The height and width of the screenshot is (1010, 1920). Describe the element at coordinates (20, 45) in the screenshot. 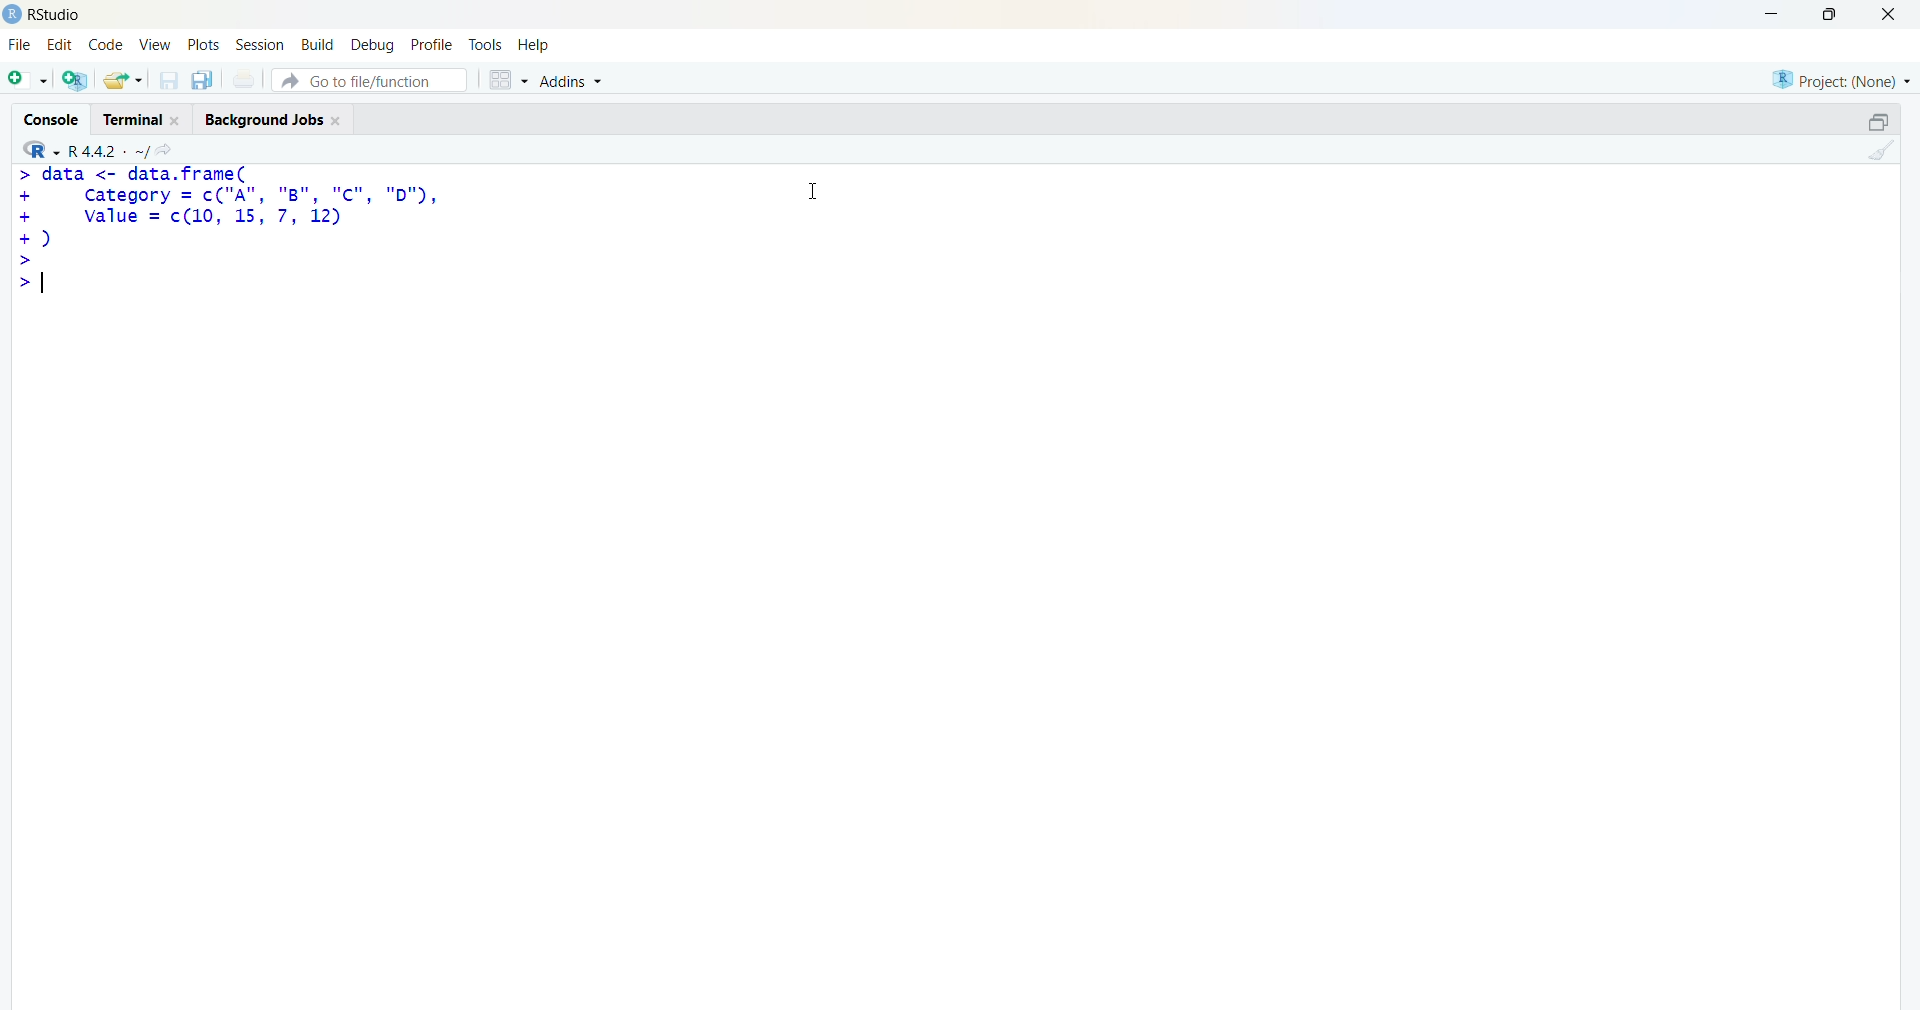

I see `File` at that location.